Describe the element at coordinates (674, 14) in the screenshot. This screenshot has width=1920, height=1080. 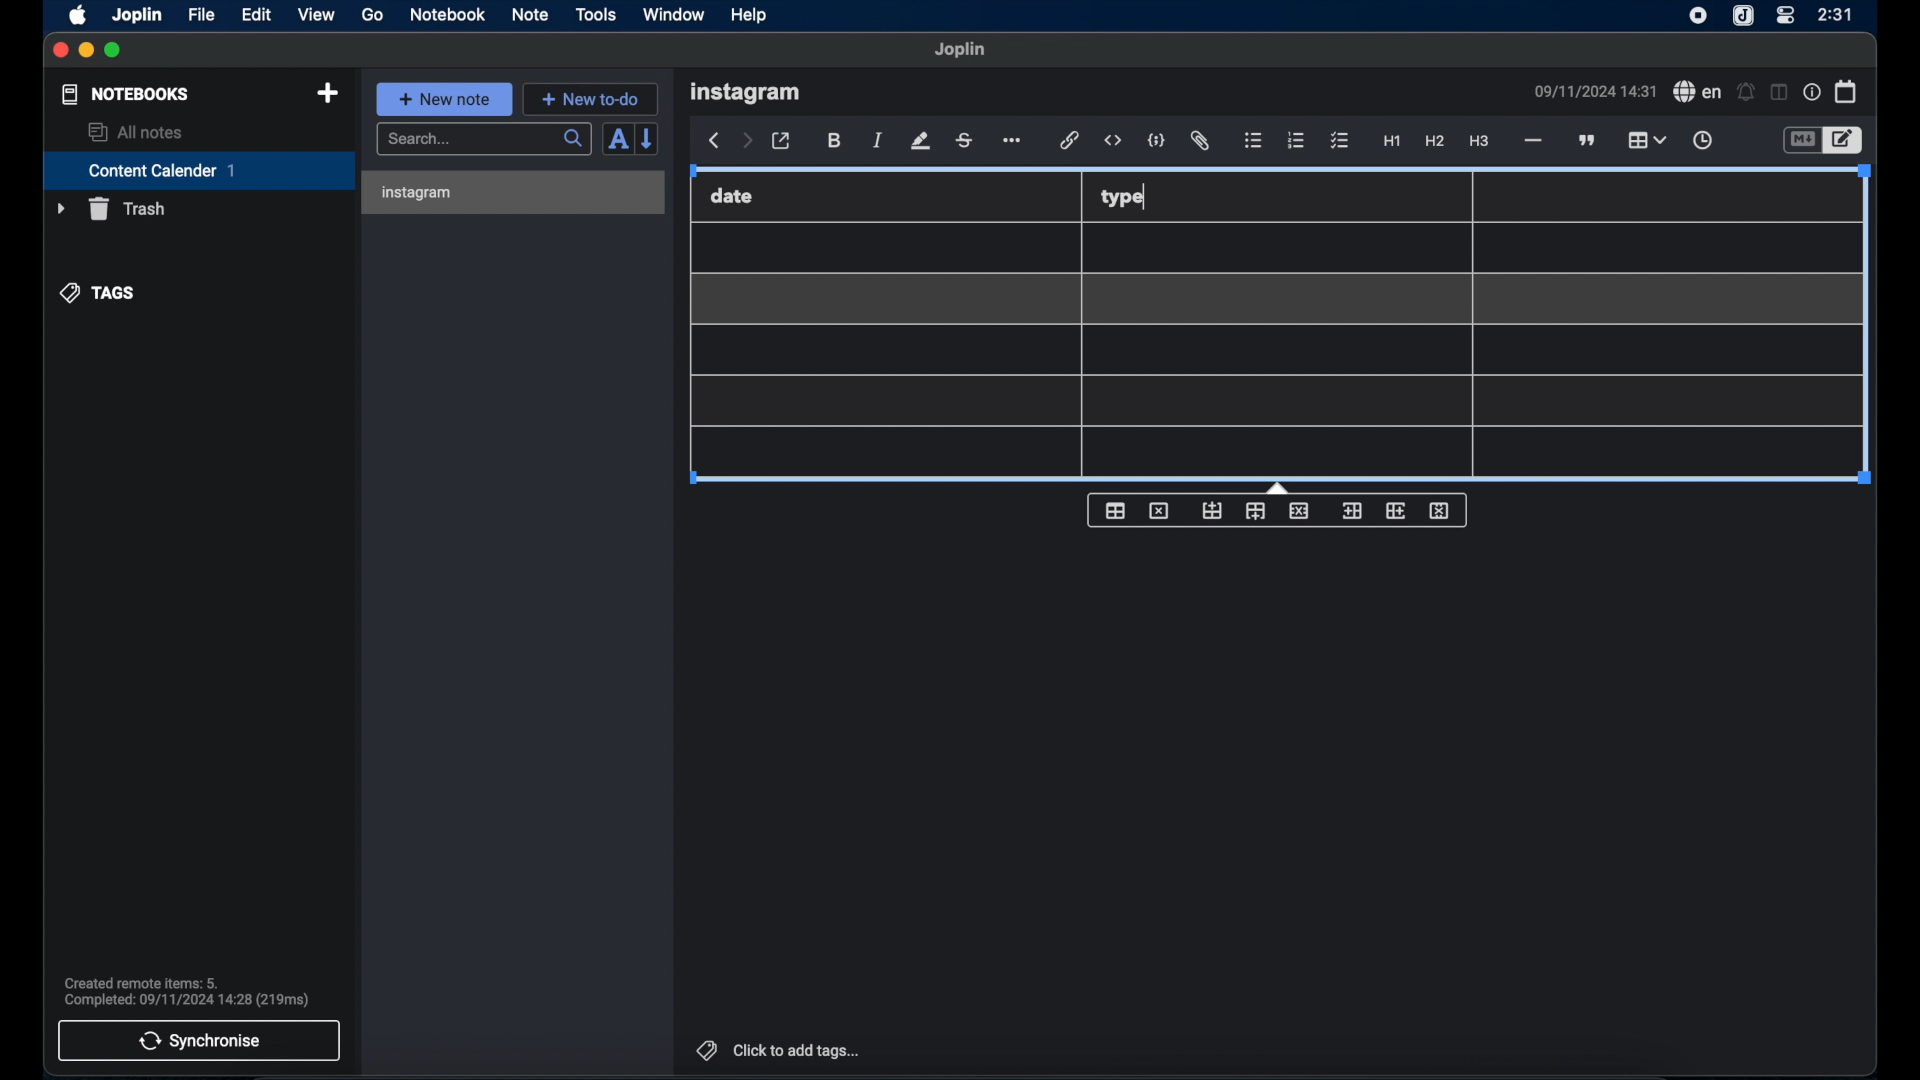
I see `window` at that location.